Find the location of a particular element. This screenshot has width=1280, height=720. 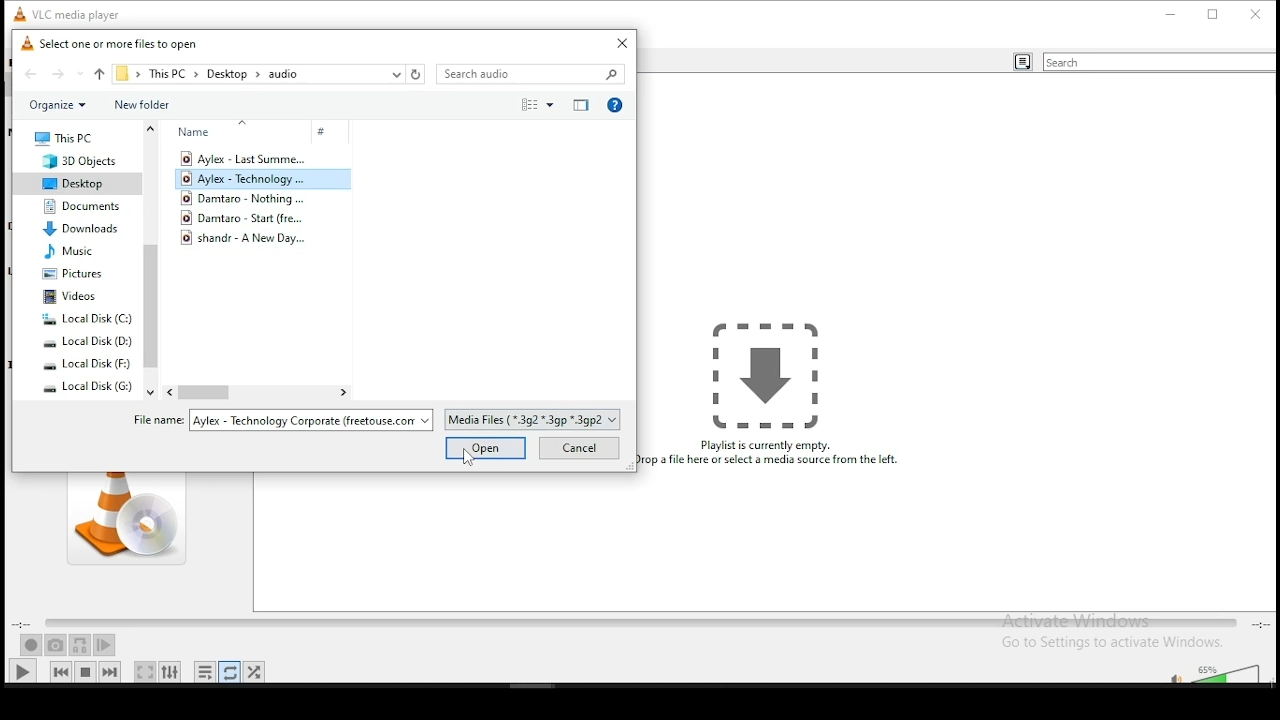

desktop is located at coordinates (72, 183).